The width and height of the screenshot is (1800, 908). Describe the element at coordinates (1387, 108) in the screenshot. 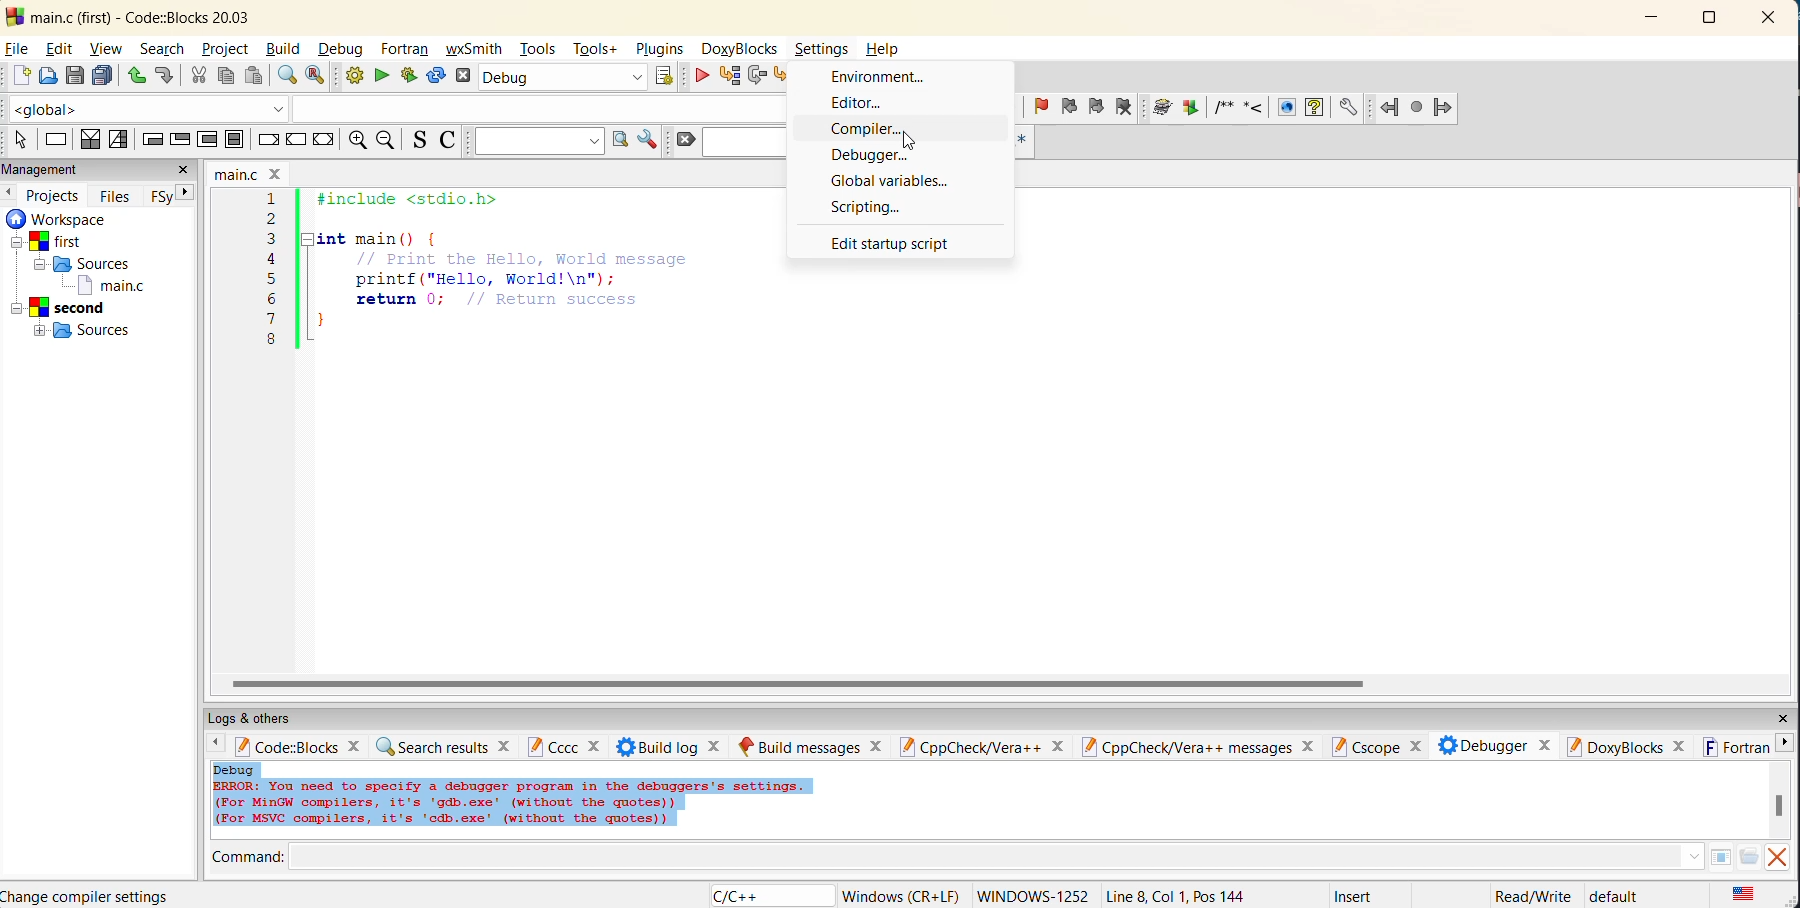

I see `Jump back` at that location.